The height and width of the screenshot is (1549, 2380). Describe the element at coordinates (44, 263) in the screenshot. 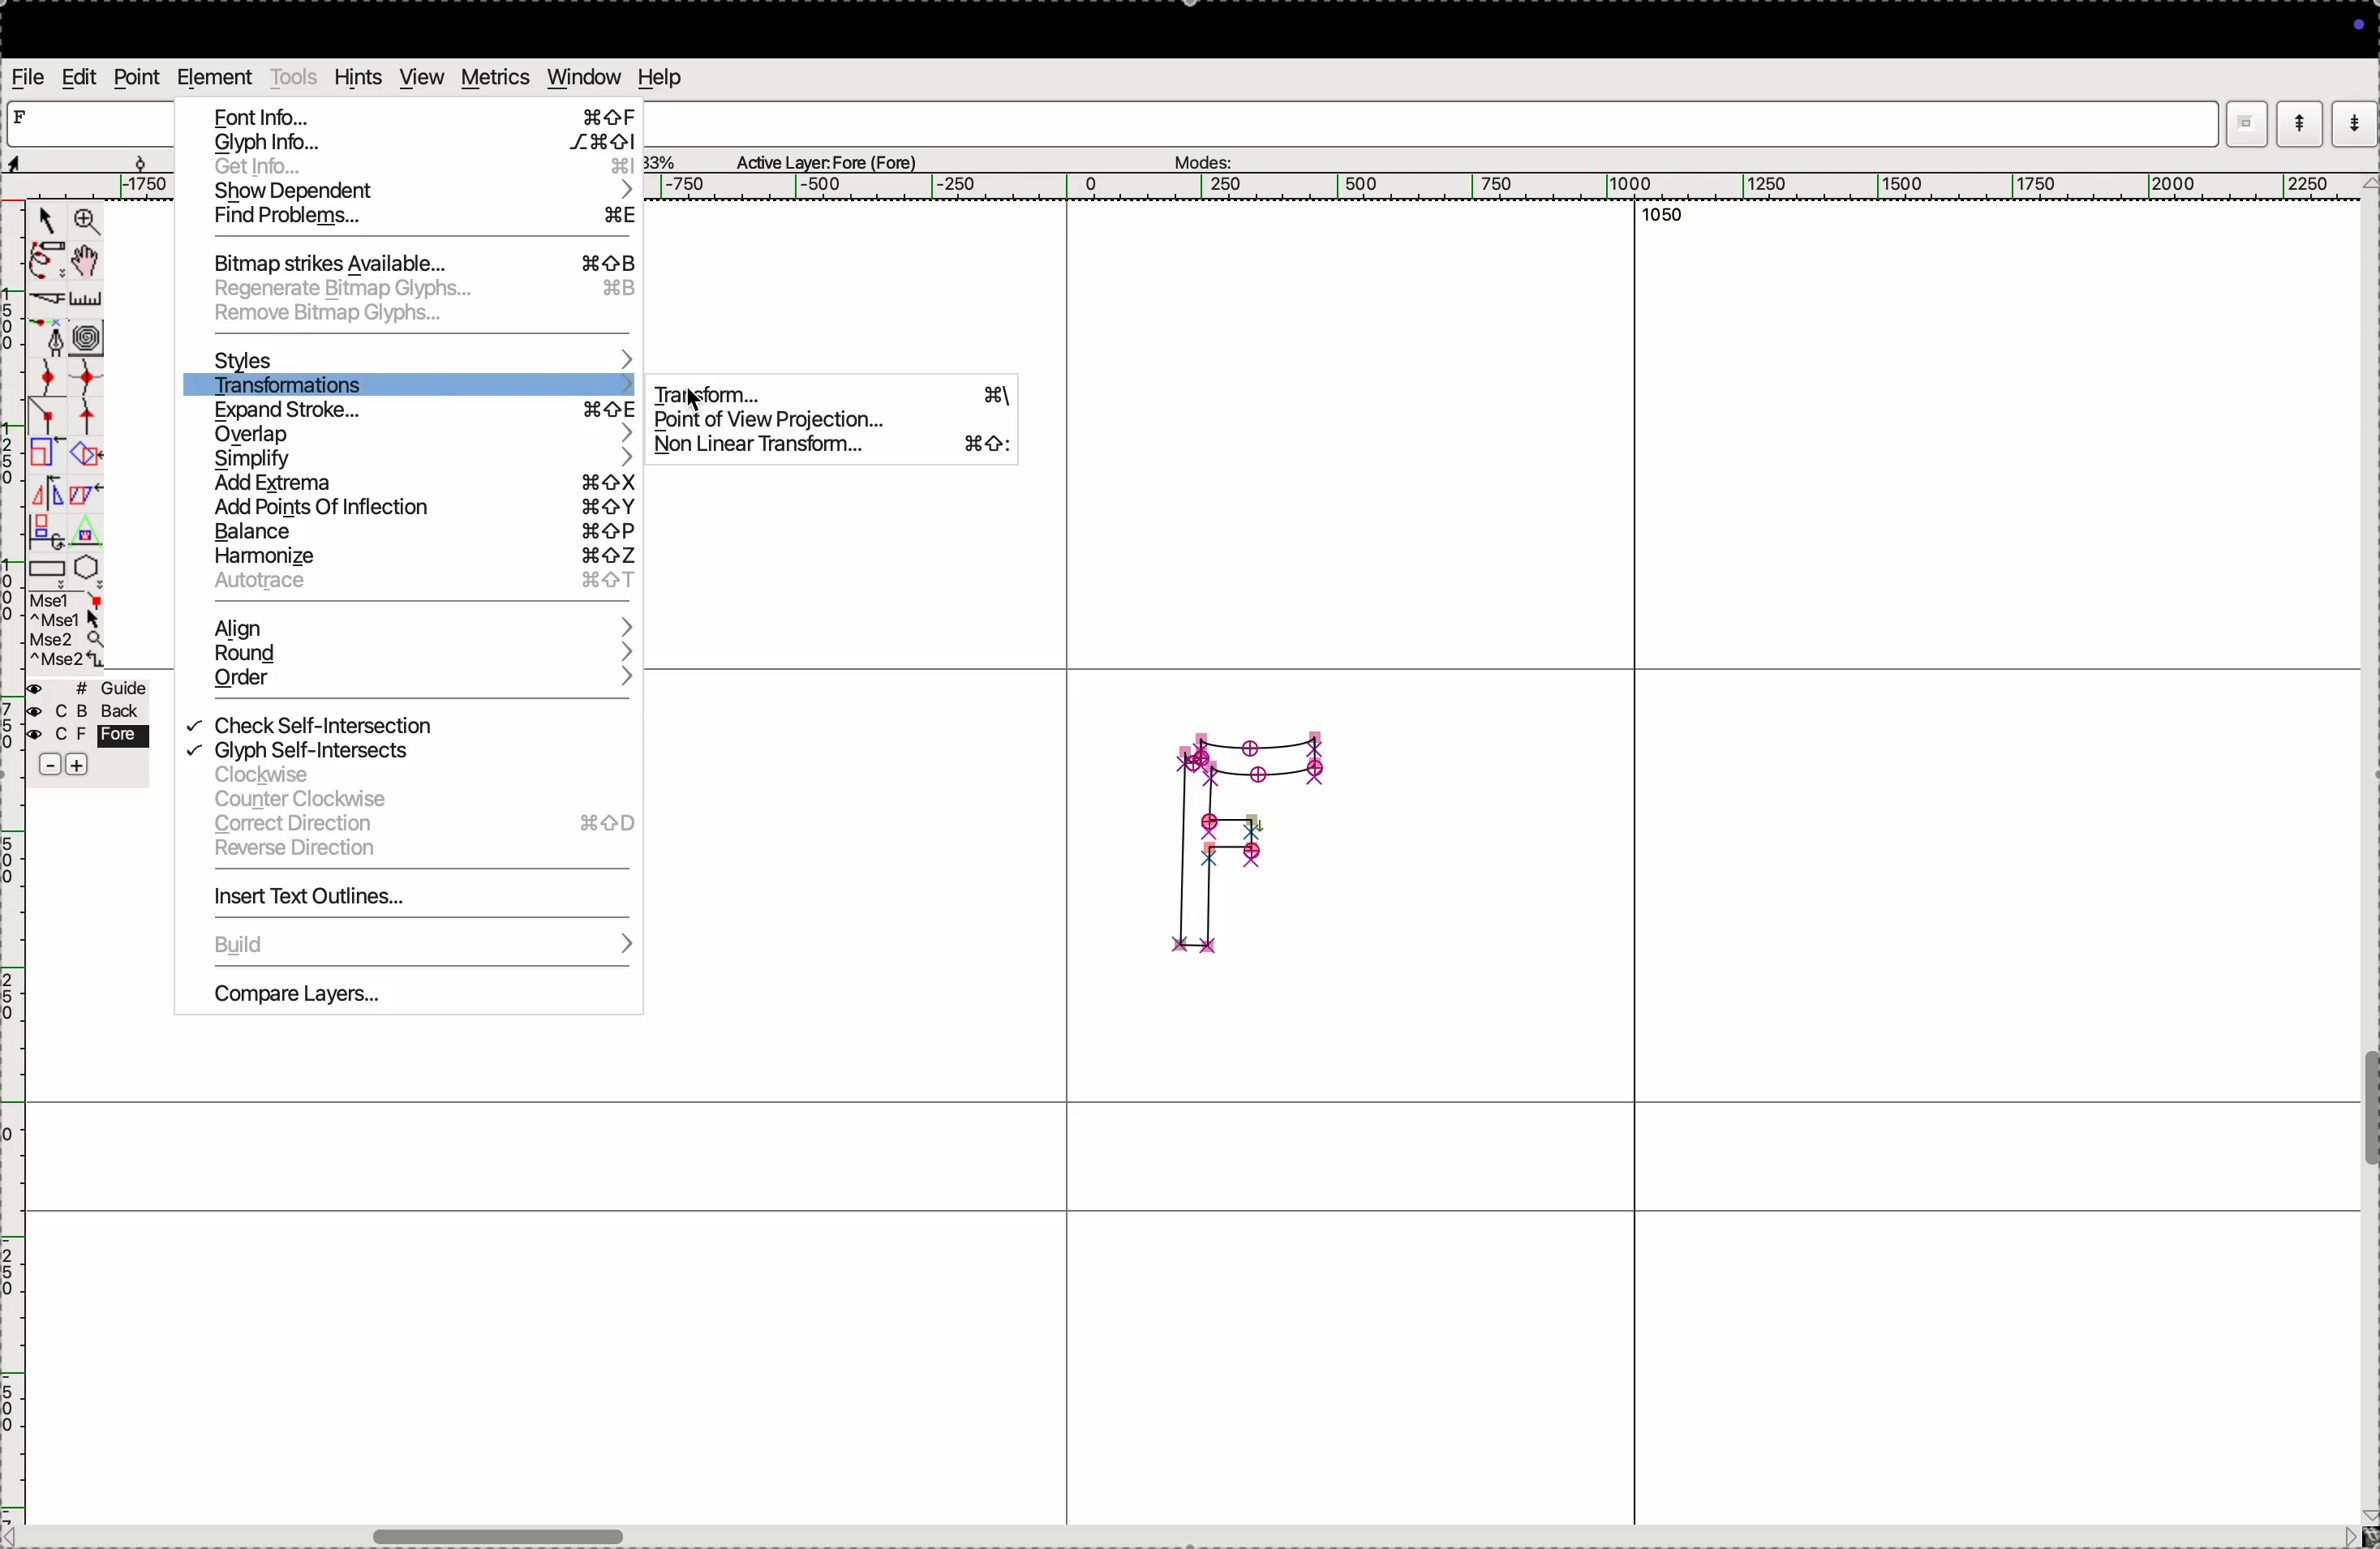

I see `pen` at that location.